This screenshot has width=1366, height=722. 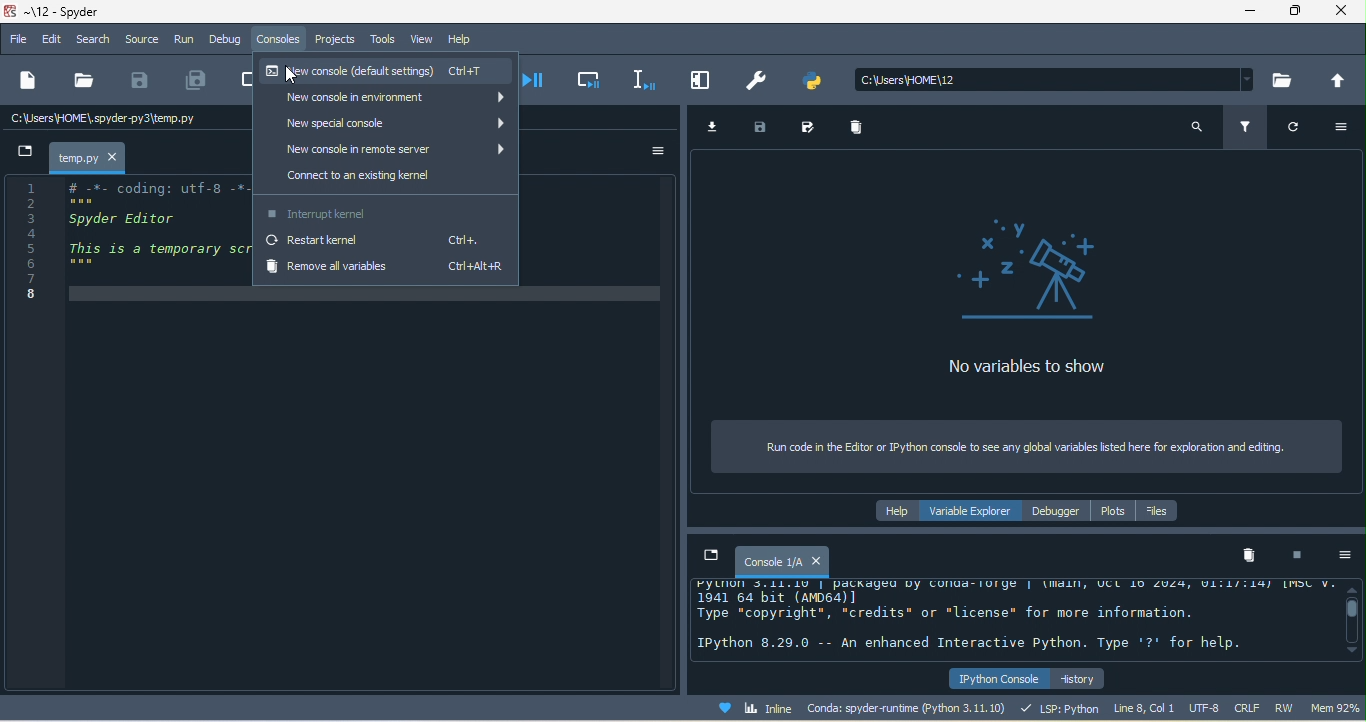 What do you see at coordinates (51, 39) in the screenshot?
I see `edit` at bounding box center [51, 39].